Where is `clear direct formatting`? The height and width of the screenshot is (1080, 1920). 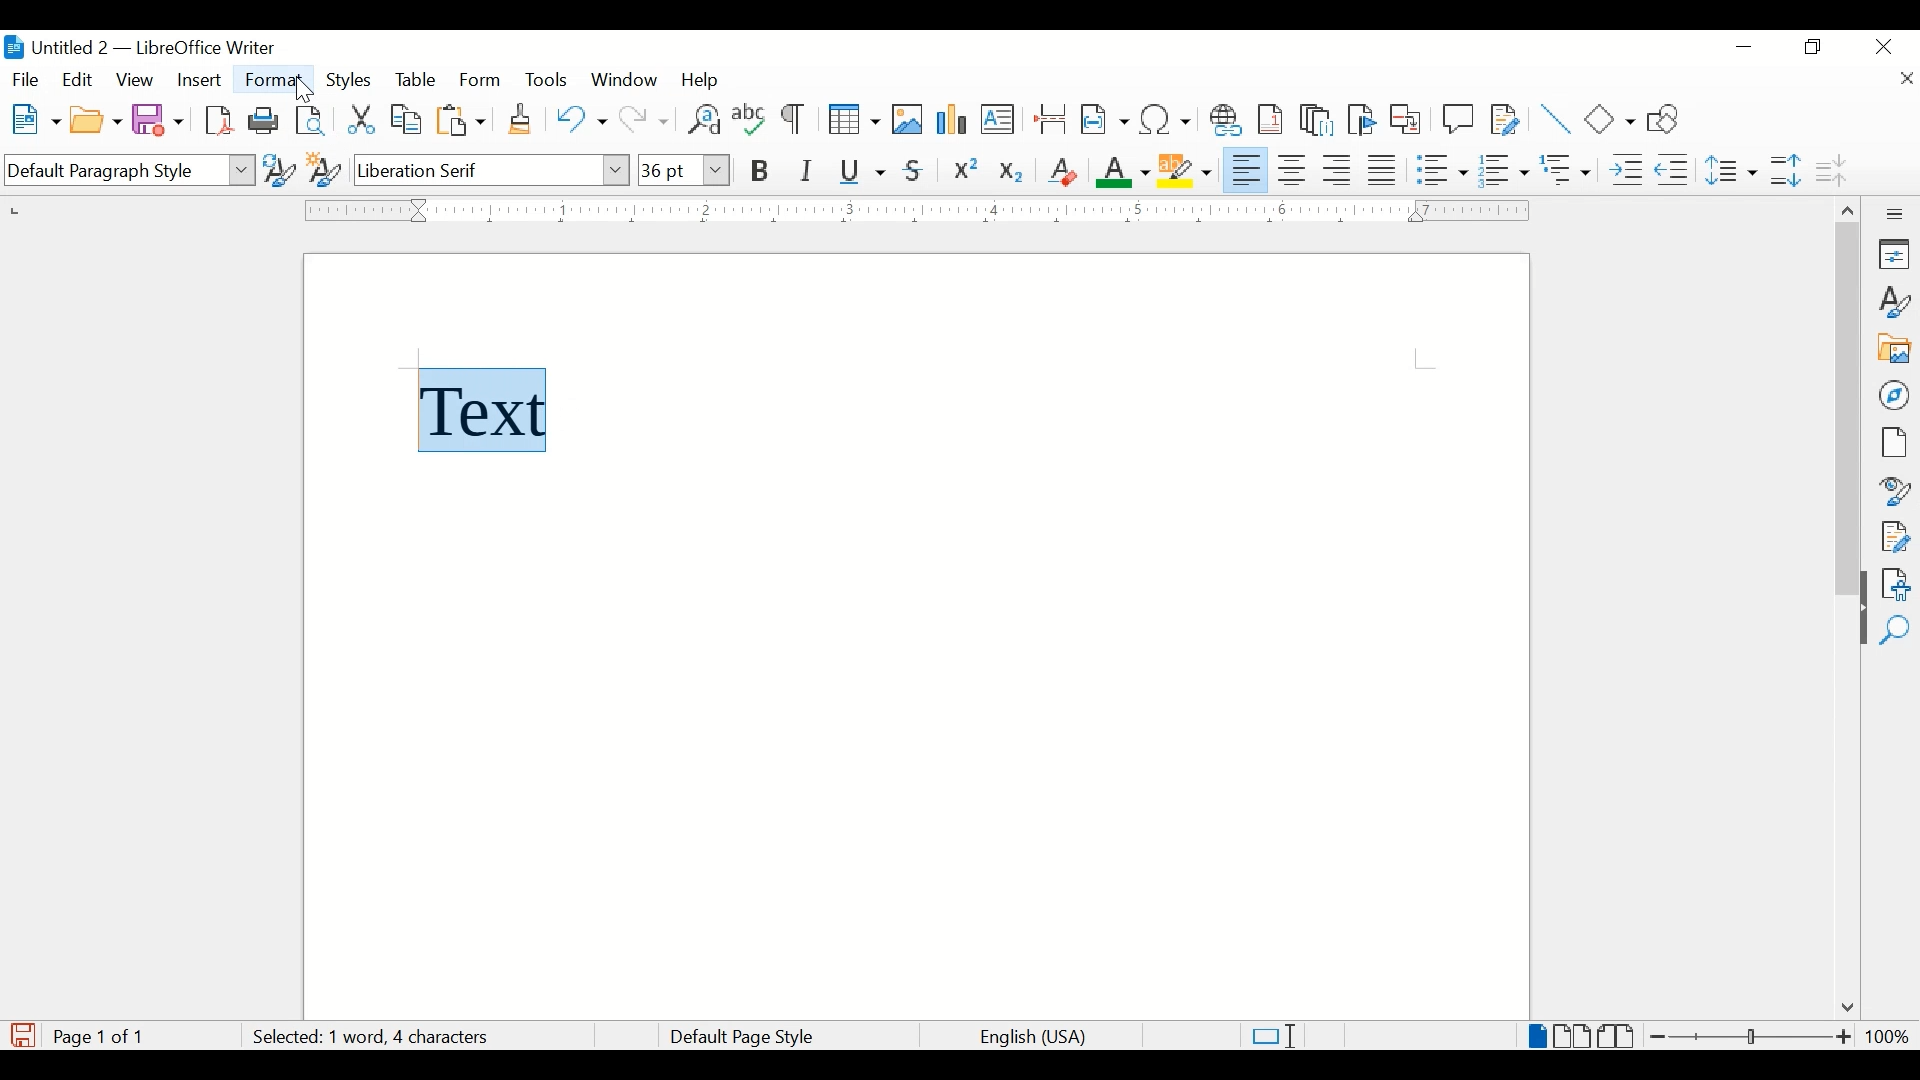 clear direct formatting is located at coordinates (1062, 171).